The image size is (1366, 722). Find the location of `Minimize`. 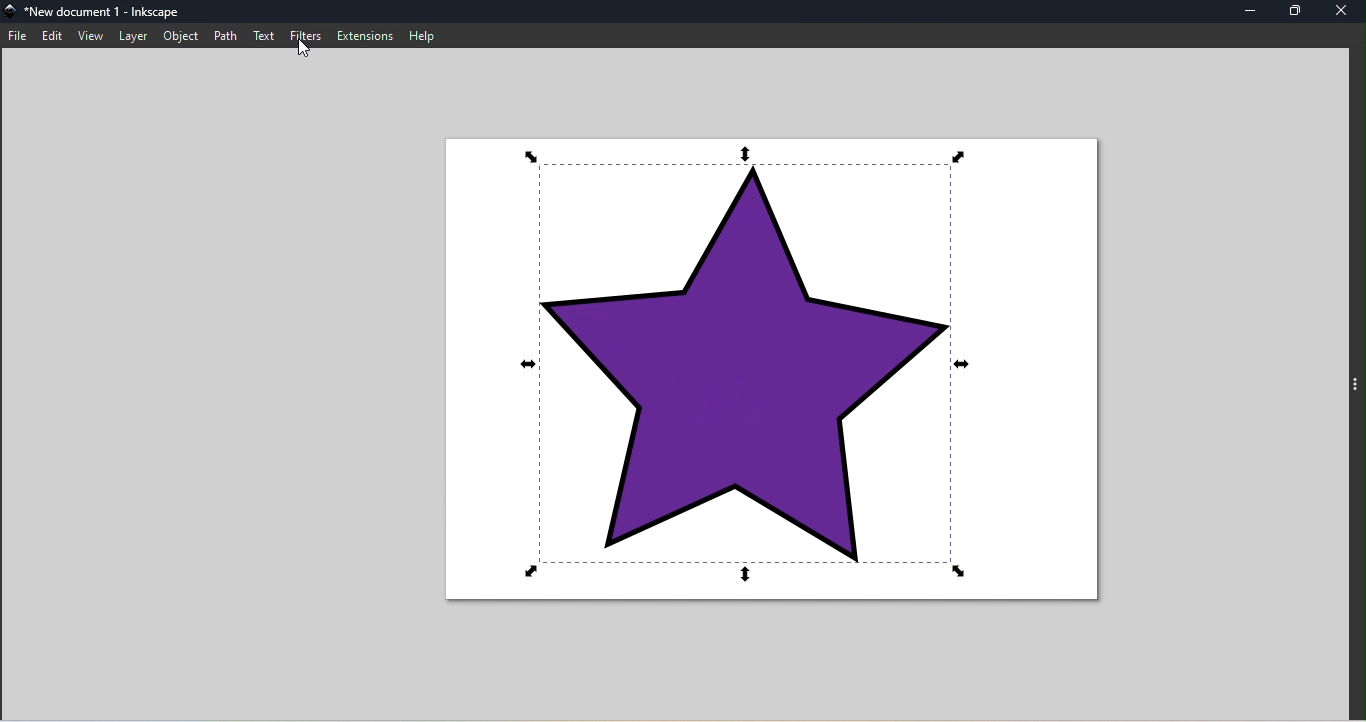

Minimize is located at coordinates (1253, 11).